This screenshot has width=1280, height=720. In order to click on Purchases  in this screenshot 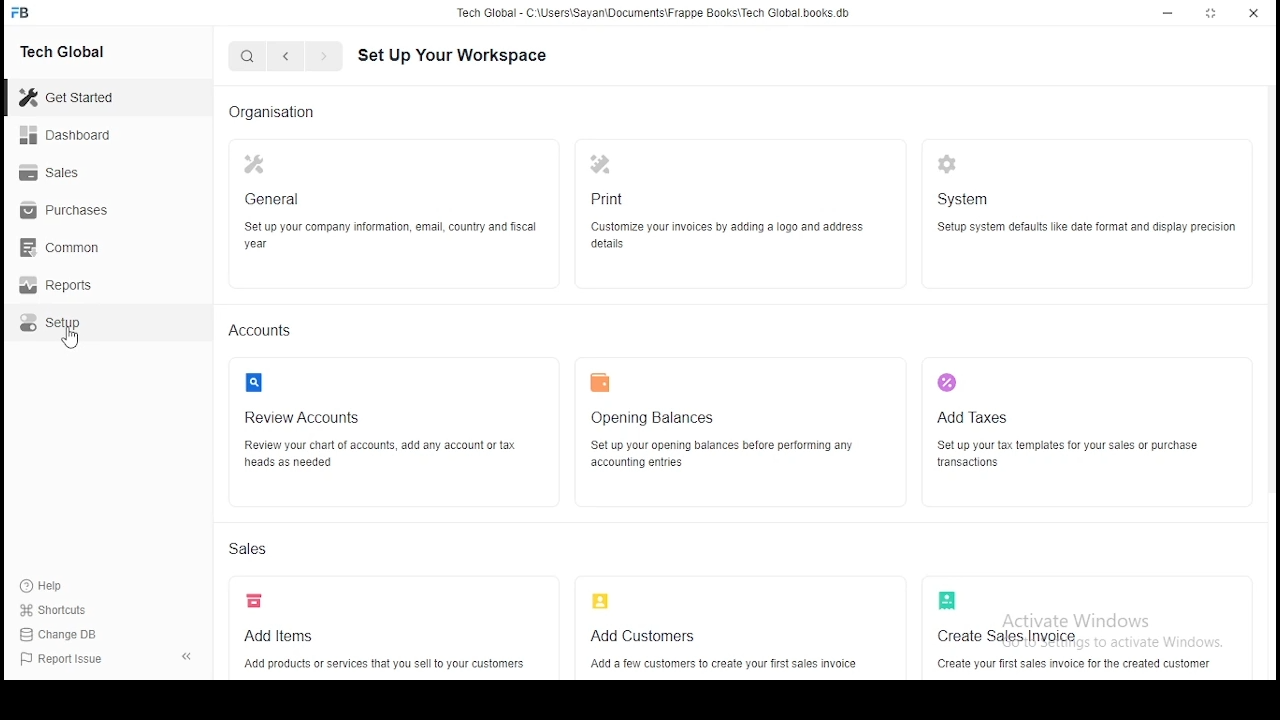, I will do `click(80, 214)`.